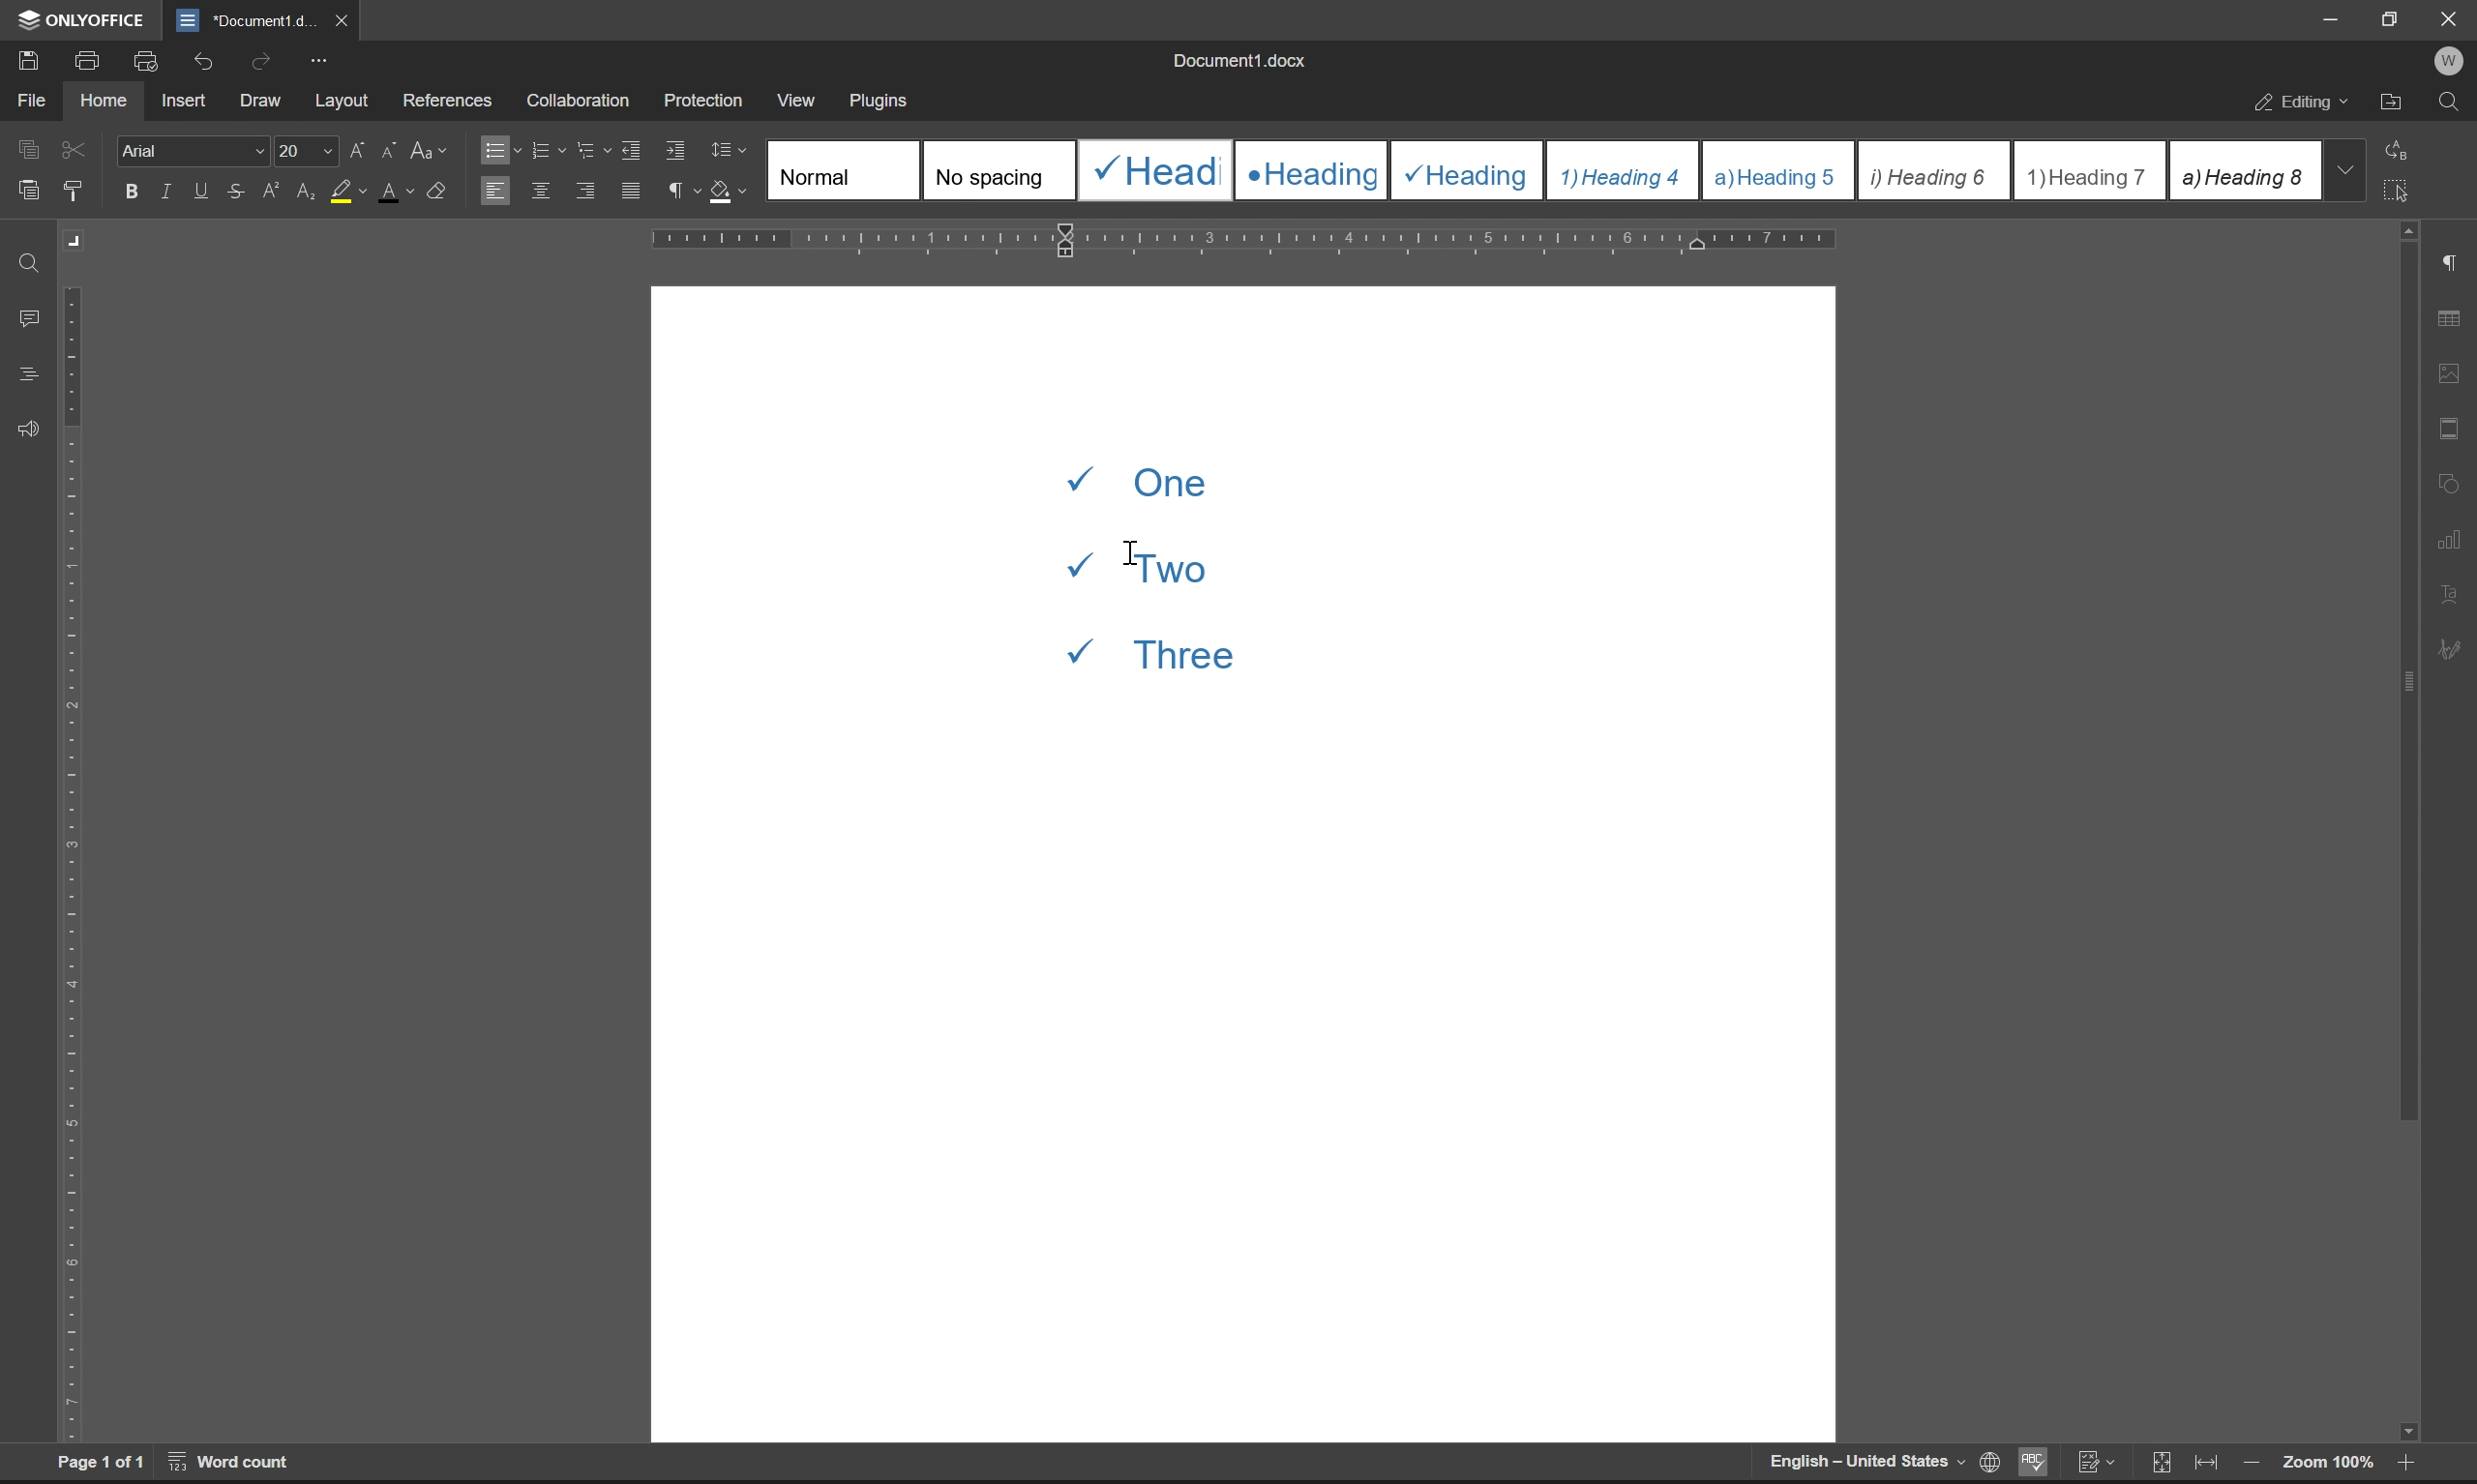 This screenshot has height=1484, width=2477. What do you see at coordinates (1624, 171) in the screenshot?
I see `Heading 4` at bounding box center [1624, 171].